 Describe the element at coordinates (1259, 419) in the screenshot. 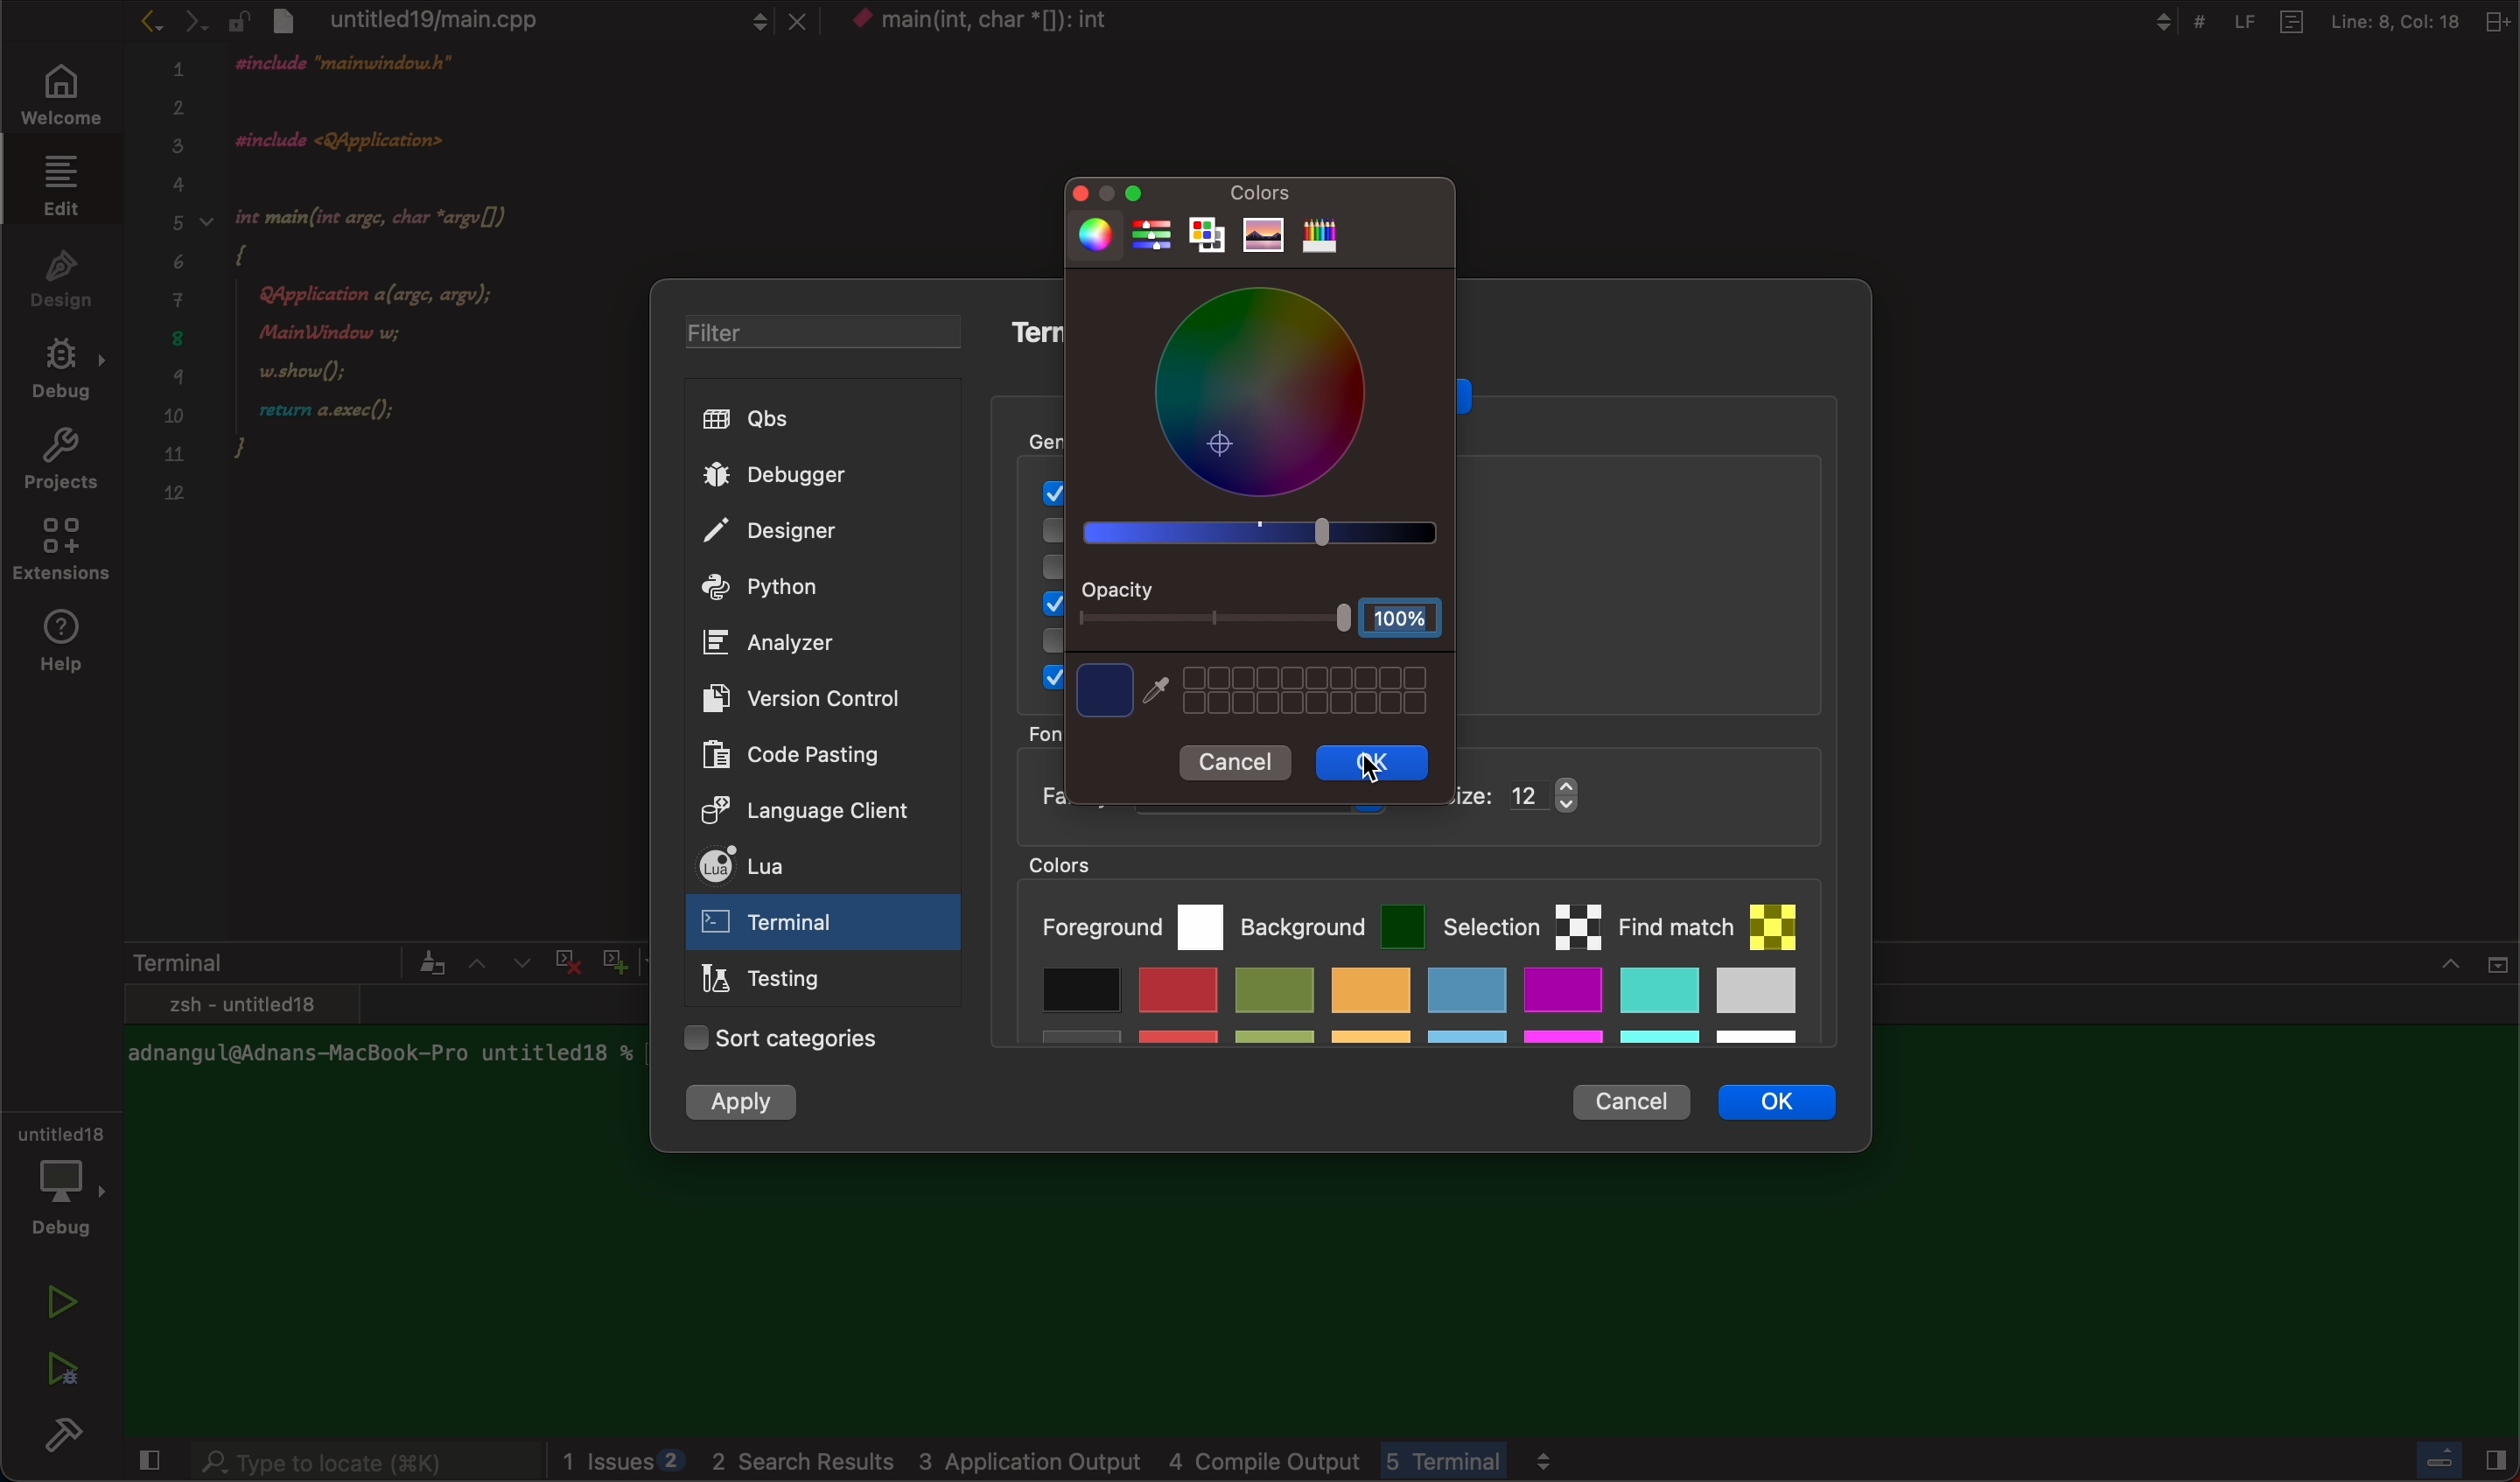

I see `color picker` at that location.